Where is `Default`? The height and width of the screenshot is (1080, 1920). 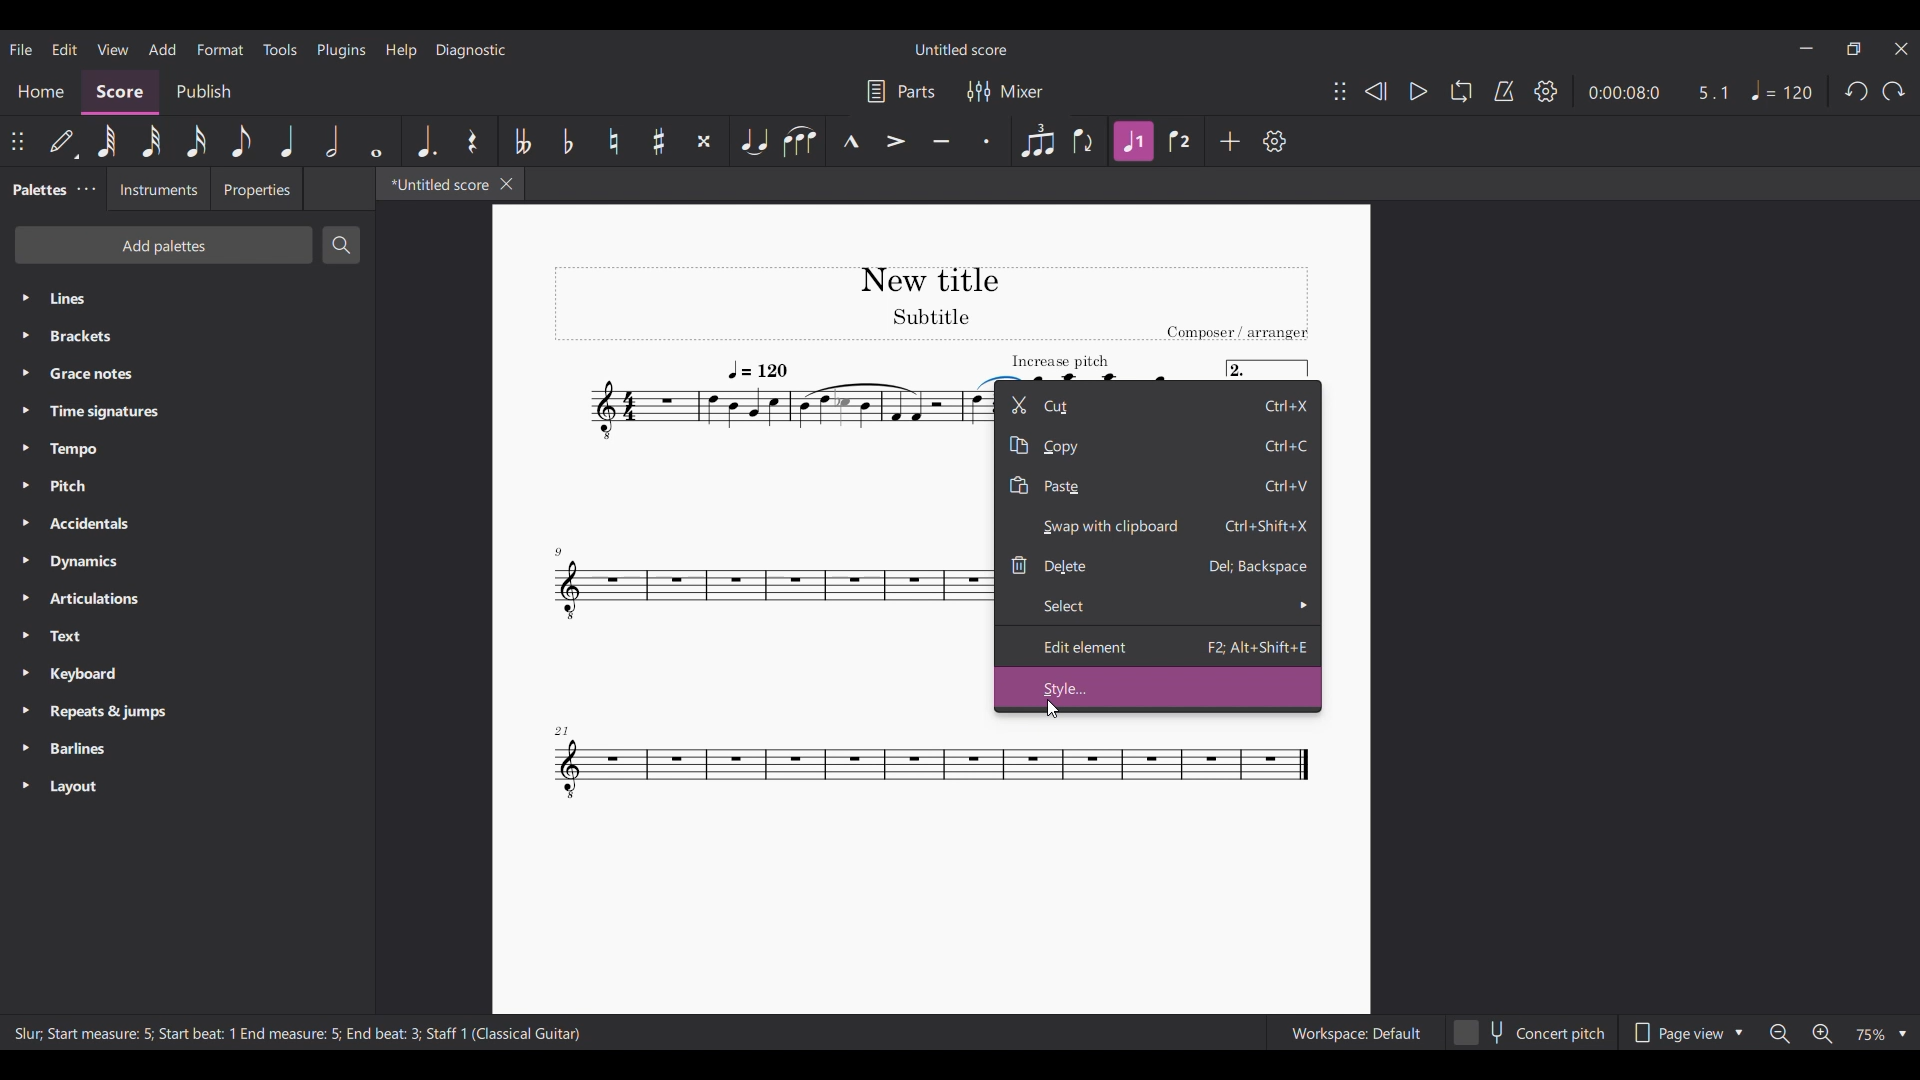
Default is located at coordinates (64, 142).